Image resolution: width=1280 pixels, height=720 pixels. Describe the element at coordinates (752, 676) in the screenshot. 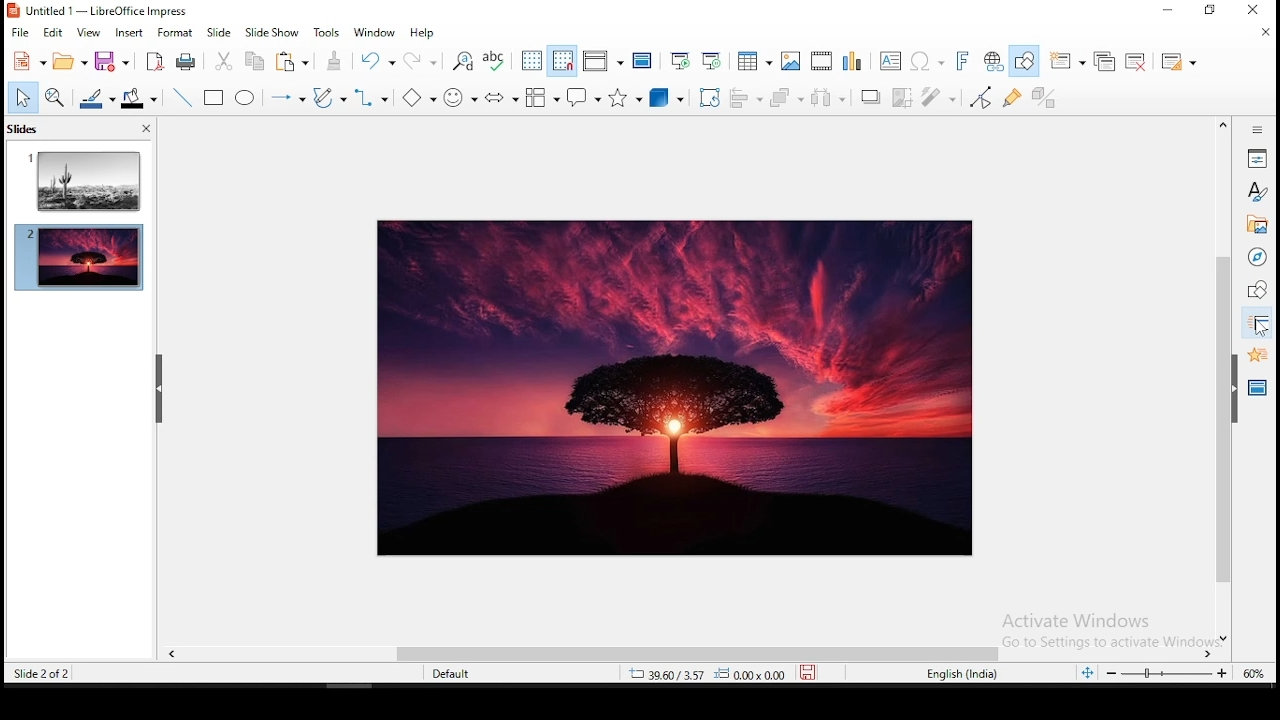

I see `0.00x0.00` at that location.